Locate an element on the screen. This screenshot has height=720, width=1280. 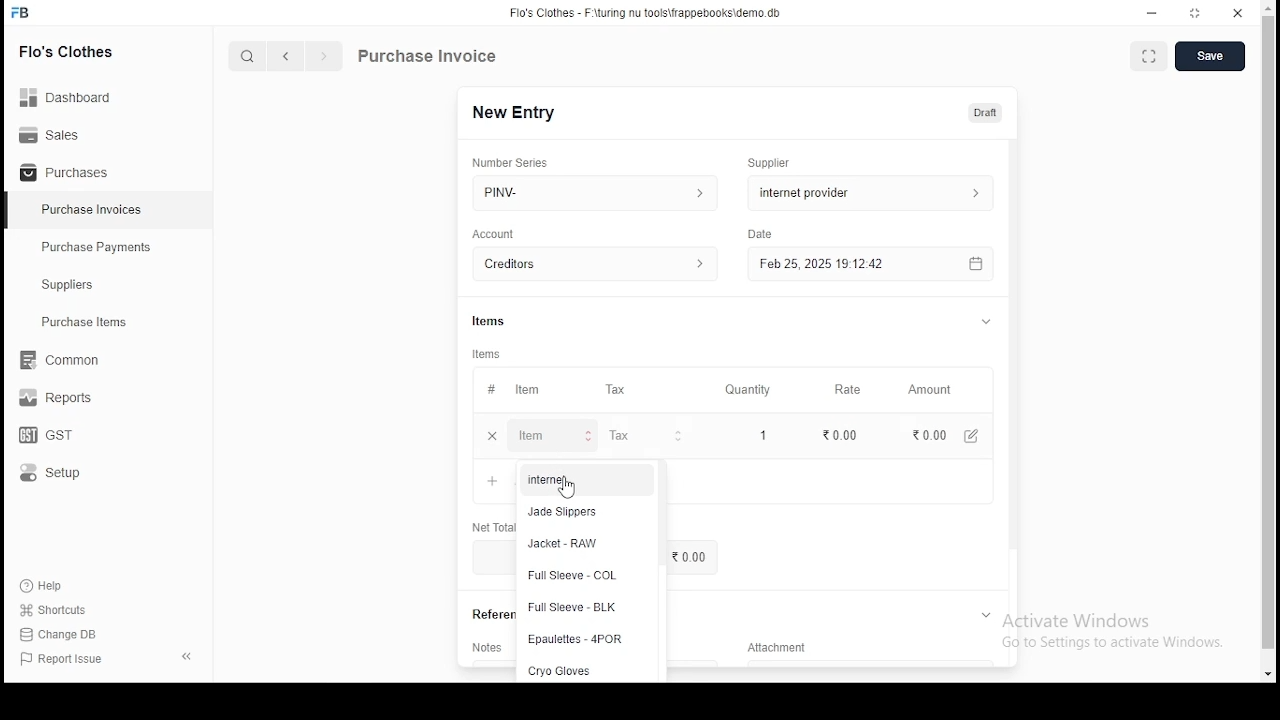
help is located at coordinates (46, 583).